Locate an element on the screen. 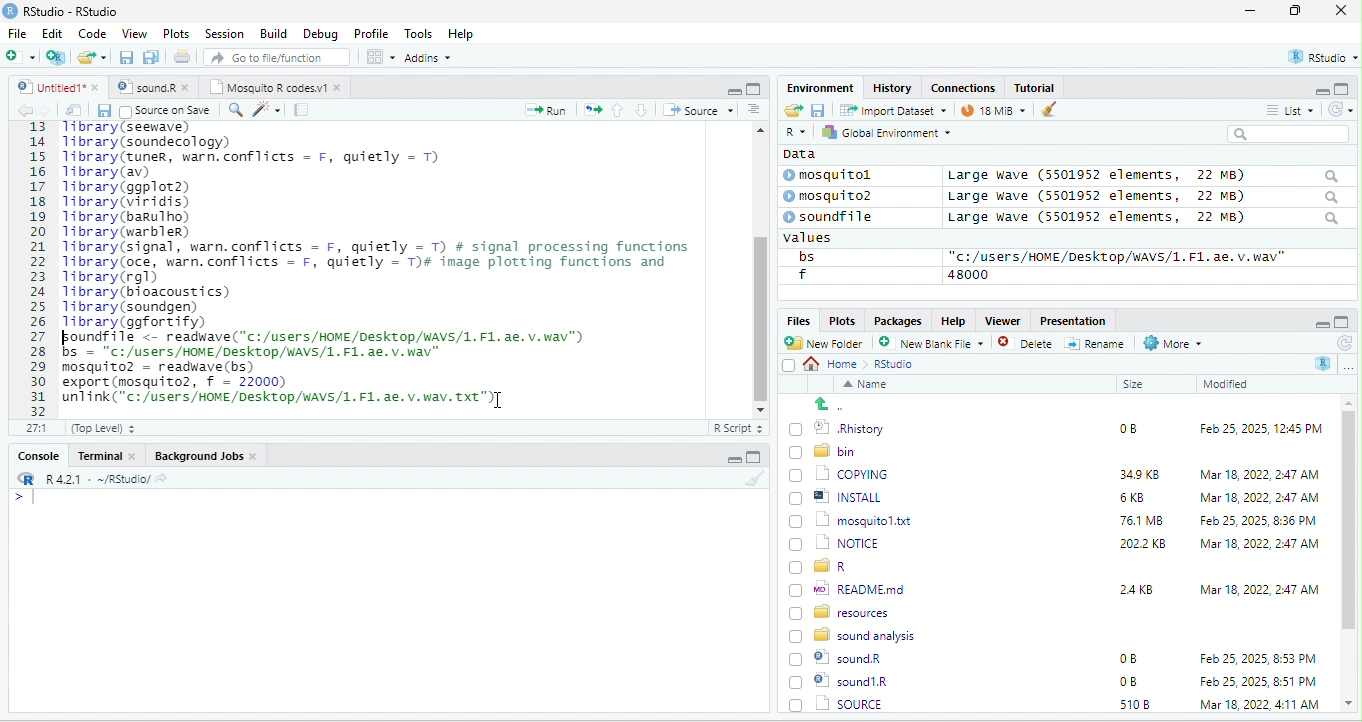 This screenshot has width=1362, height=722. up is located at coordinates (619, 109).